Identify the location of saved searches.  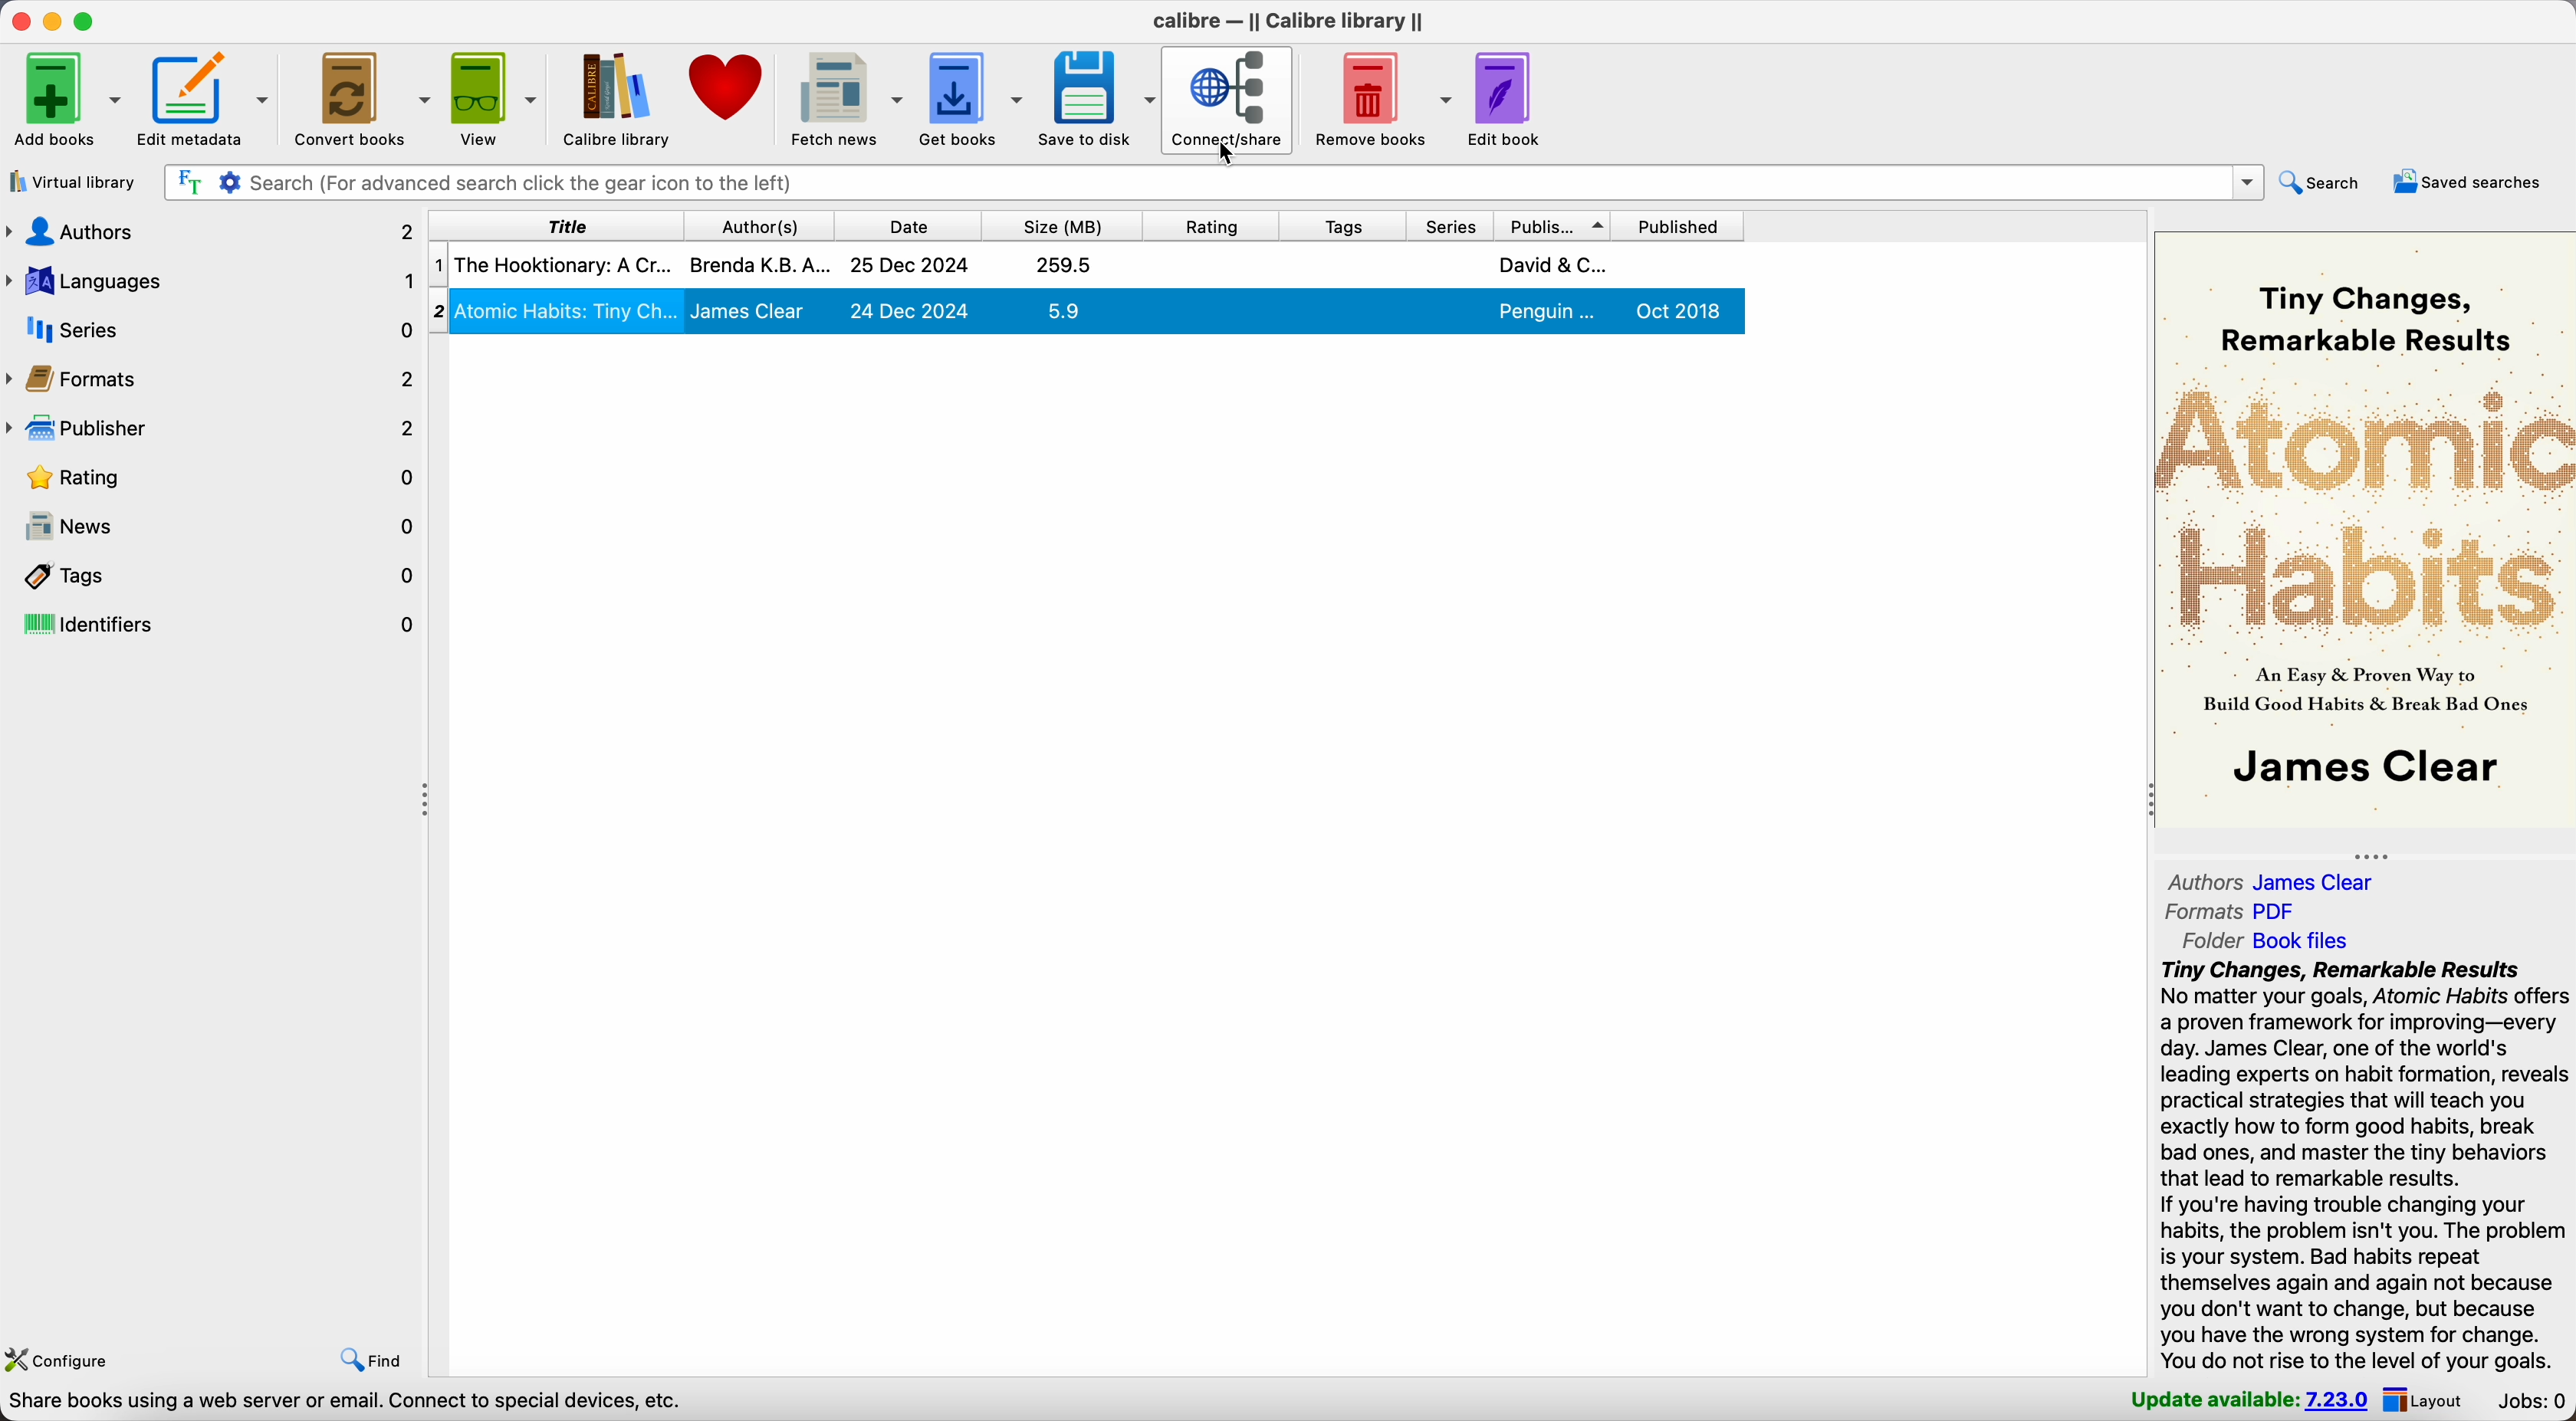
(2470, 183).